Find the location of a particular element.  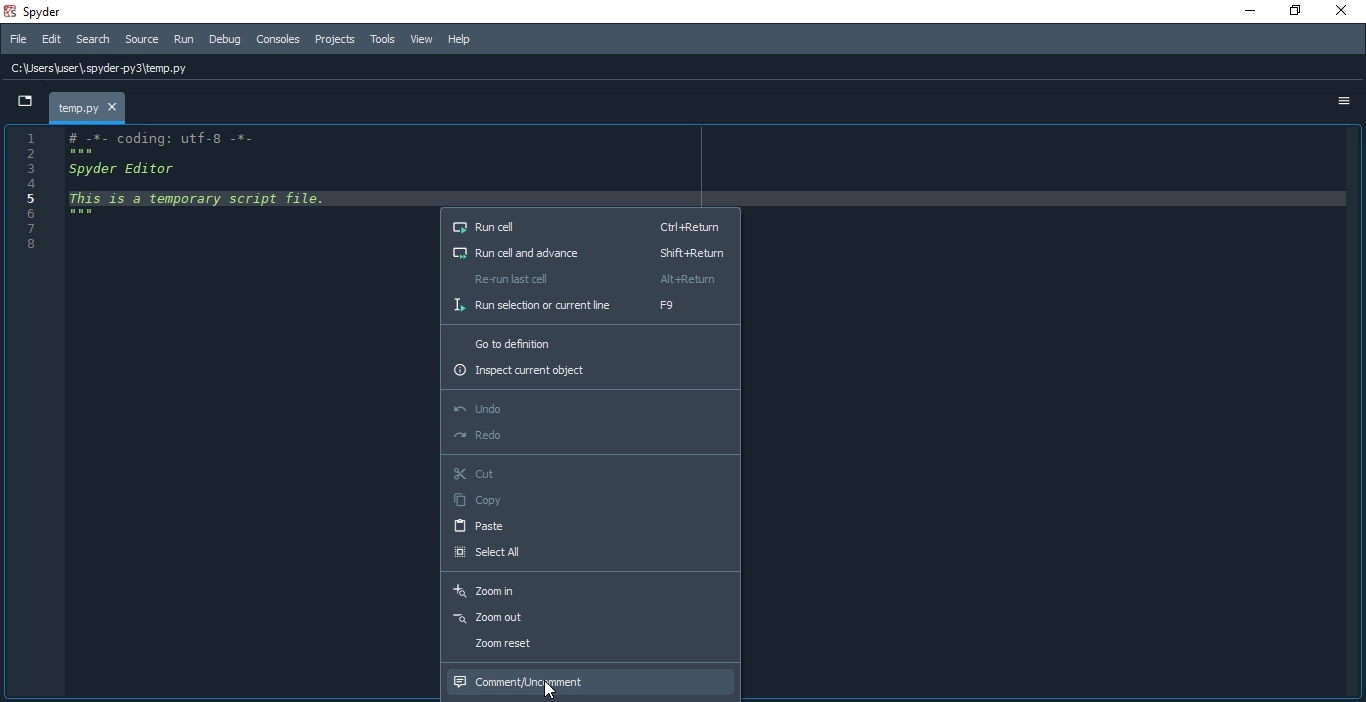

Paste is located at coordinates (592, 525).